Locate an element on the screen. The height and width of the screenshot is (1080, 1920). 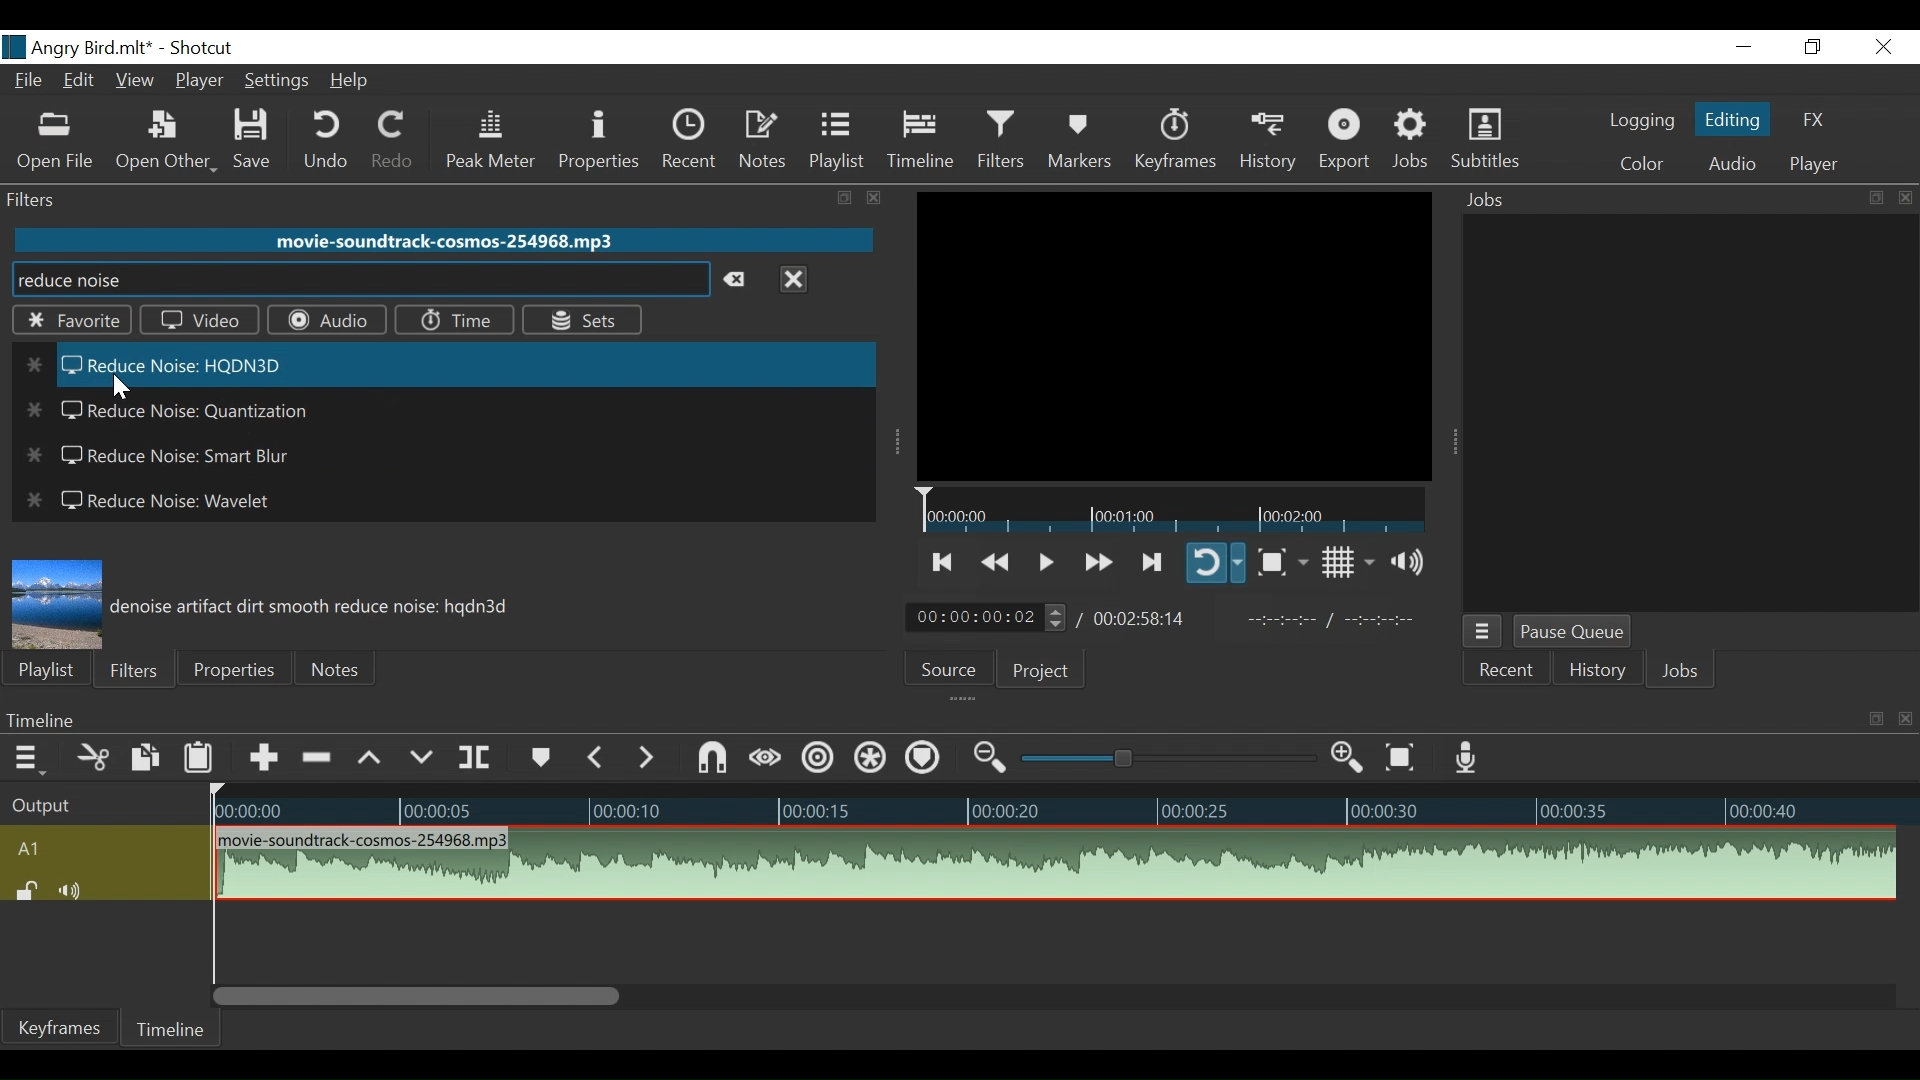
close is located at coordinates (1902, 718).